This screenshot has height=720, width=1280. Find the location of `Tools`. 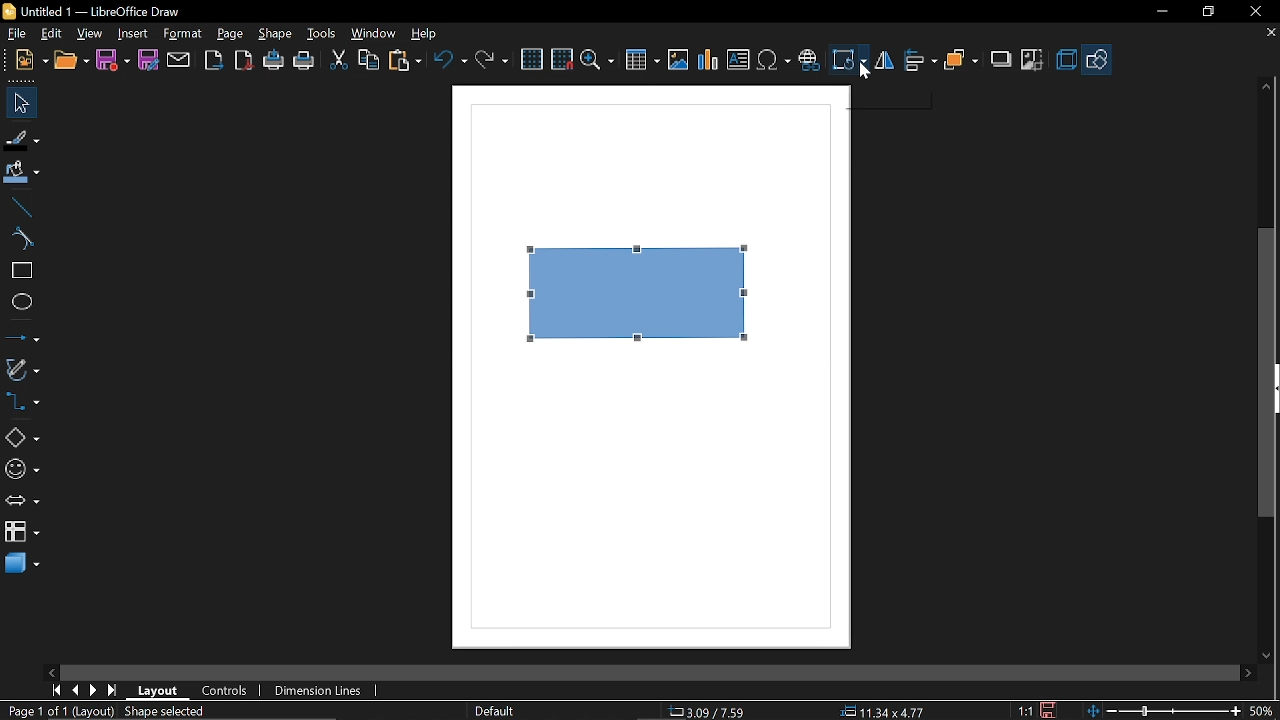

Tools is located at coordinates (320, 35).